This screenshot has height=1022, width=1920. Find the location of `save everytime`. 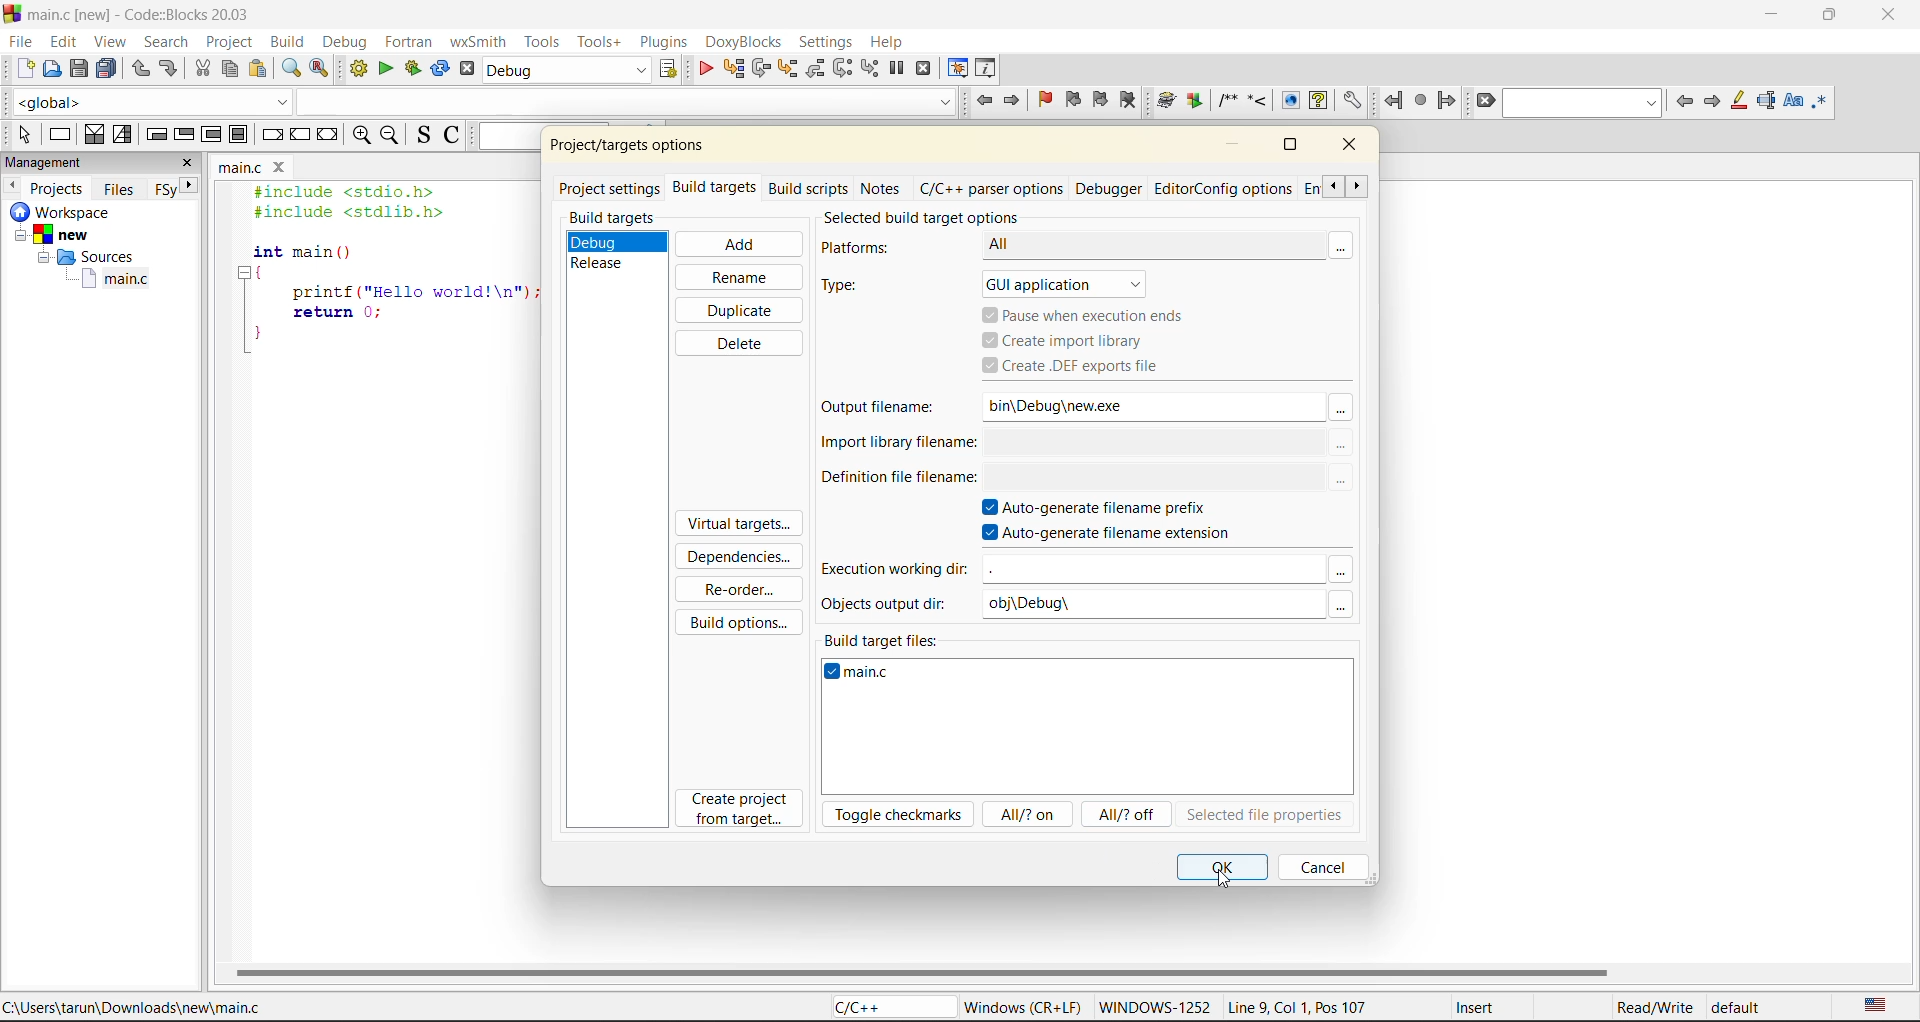

save everytime is located at coordinates (106, 68).